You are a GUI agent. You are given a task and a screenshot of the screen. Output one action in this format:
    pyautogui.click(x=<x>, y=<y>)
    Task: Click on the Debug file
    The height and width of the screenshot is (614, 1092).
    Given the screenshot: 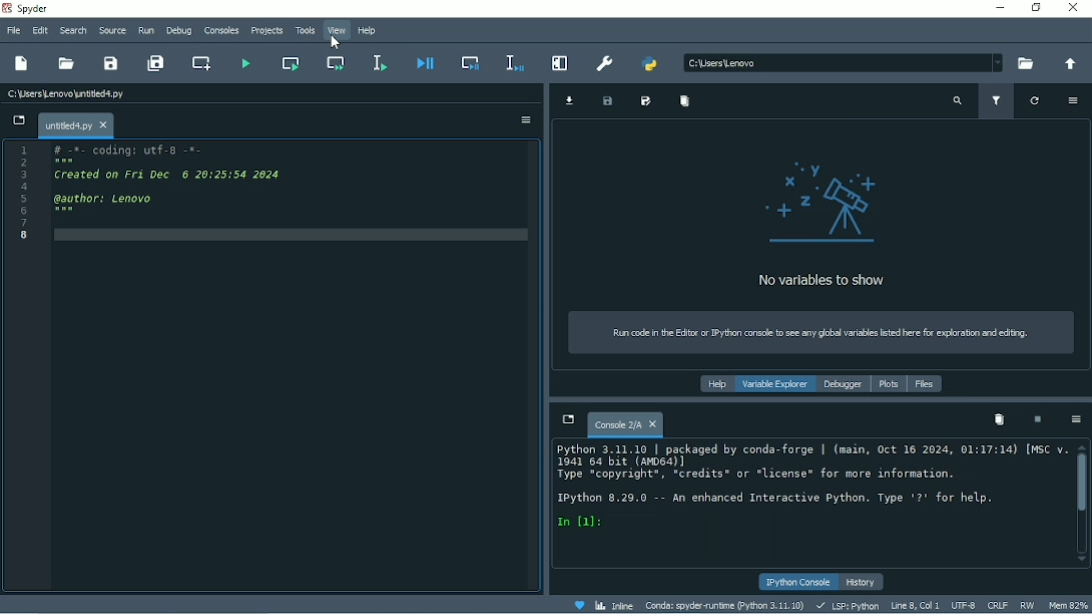 What is the action you would take?
    pyautogui.click(x=423, y=65)
    